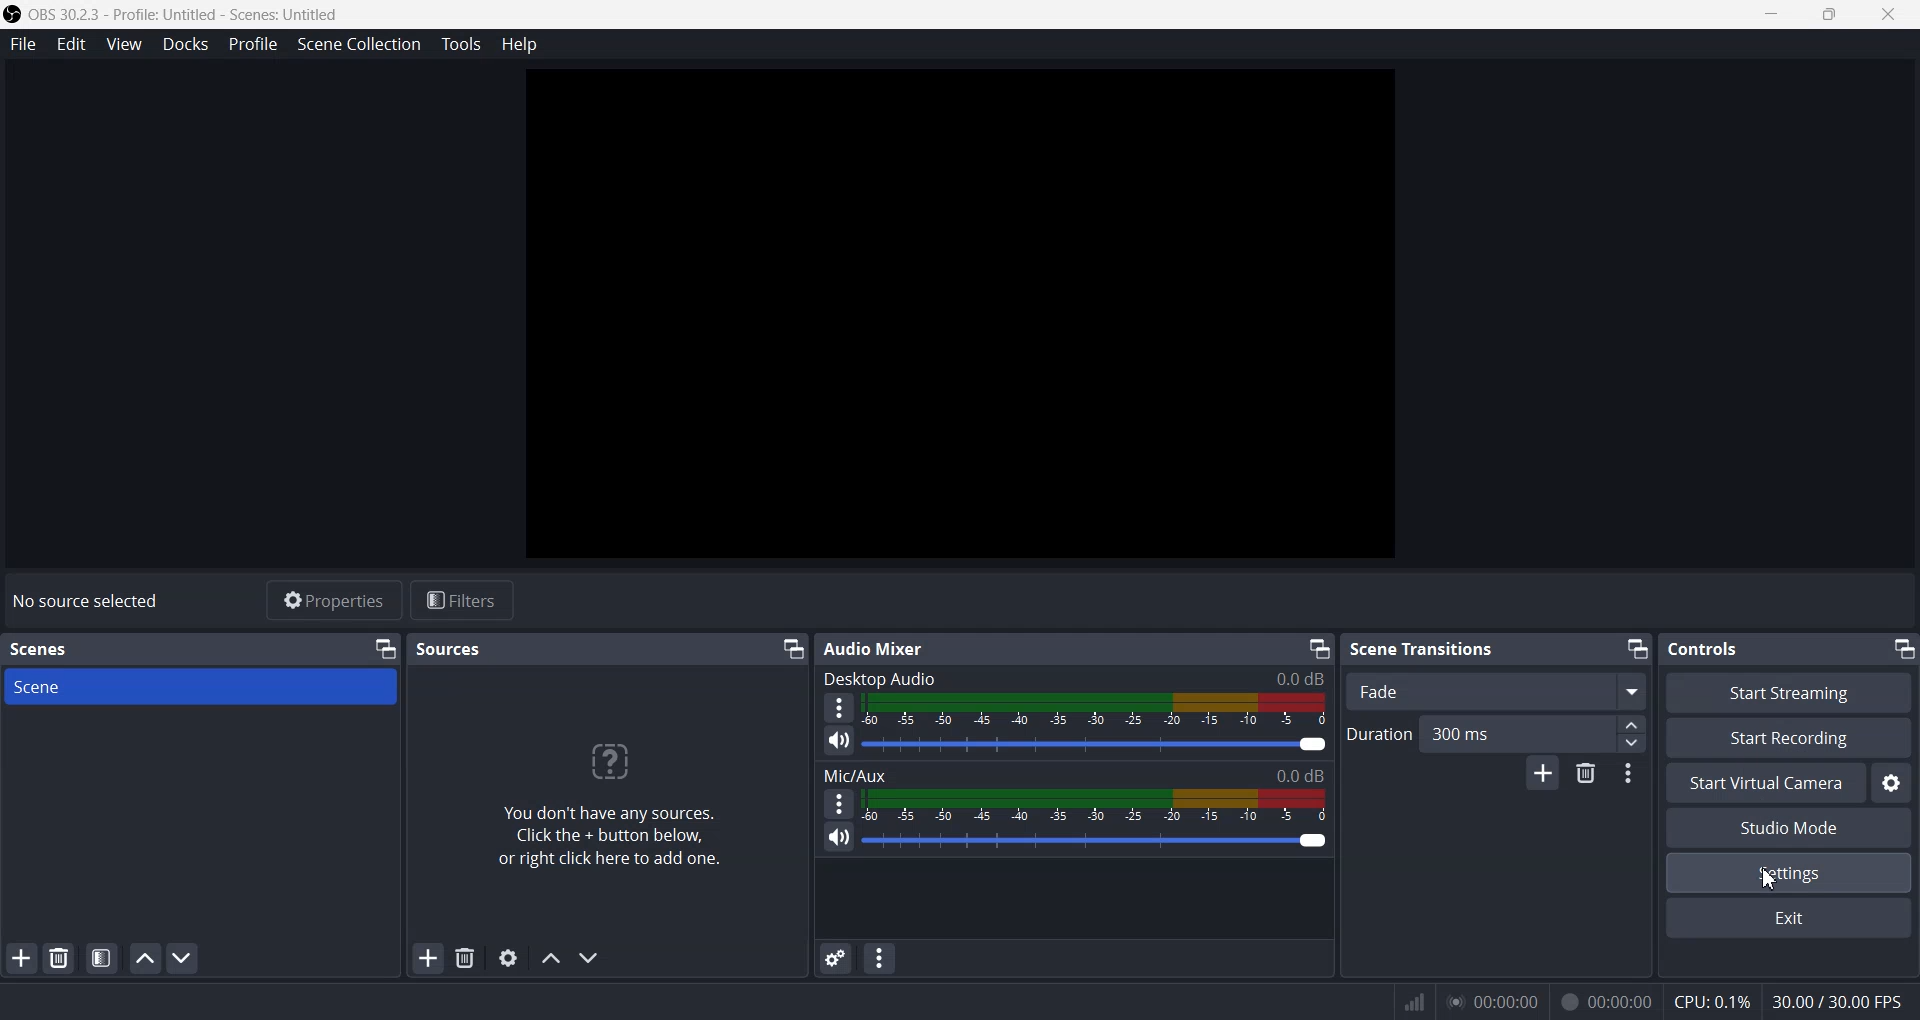 The height and width of the screenshot is (1020, 1920). I want to click on ‘OBS 30.2.3 - Profile: Untitled - Scenes: Untitled, so click(174, 16).